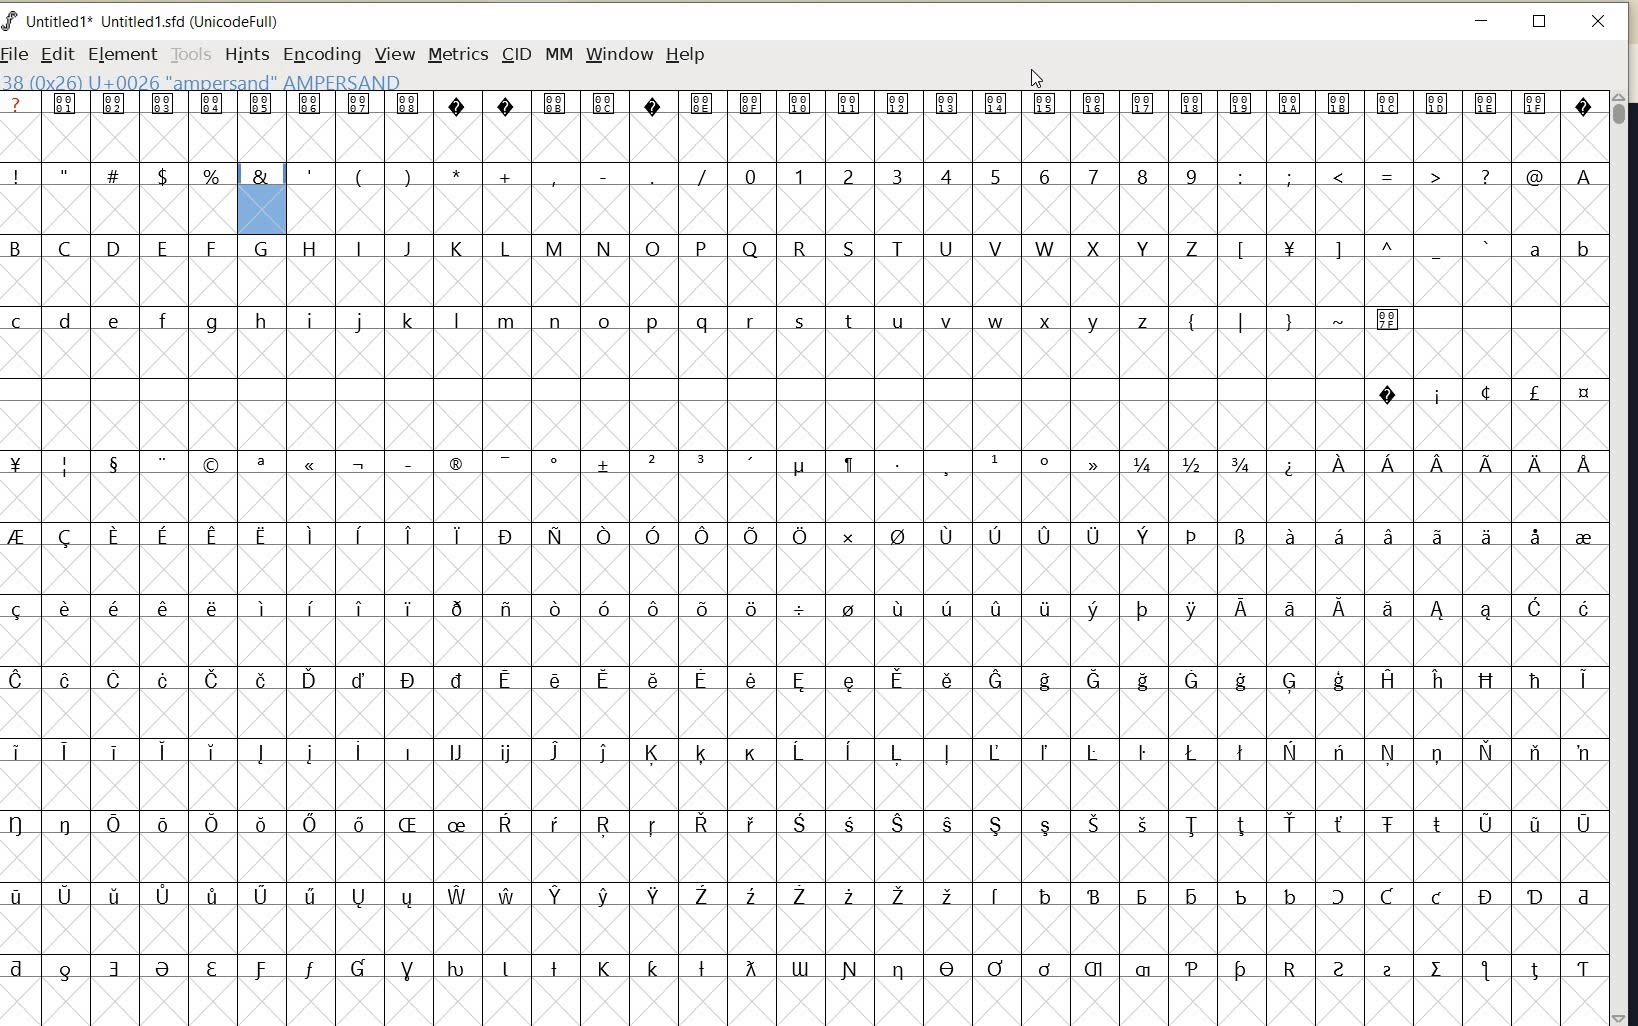 The width and height of the screenshot is (1638, 1026). What do you see at coordinates (263, 199) in the screenshot?
I see `glyph selected &` at bounding box center [263, 199].